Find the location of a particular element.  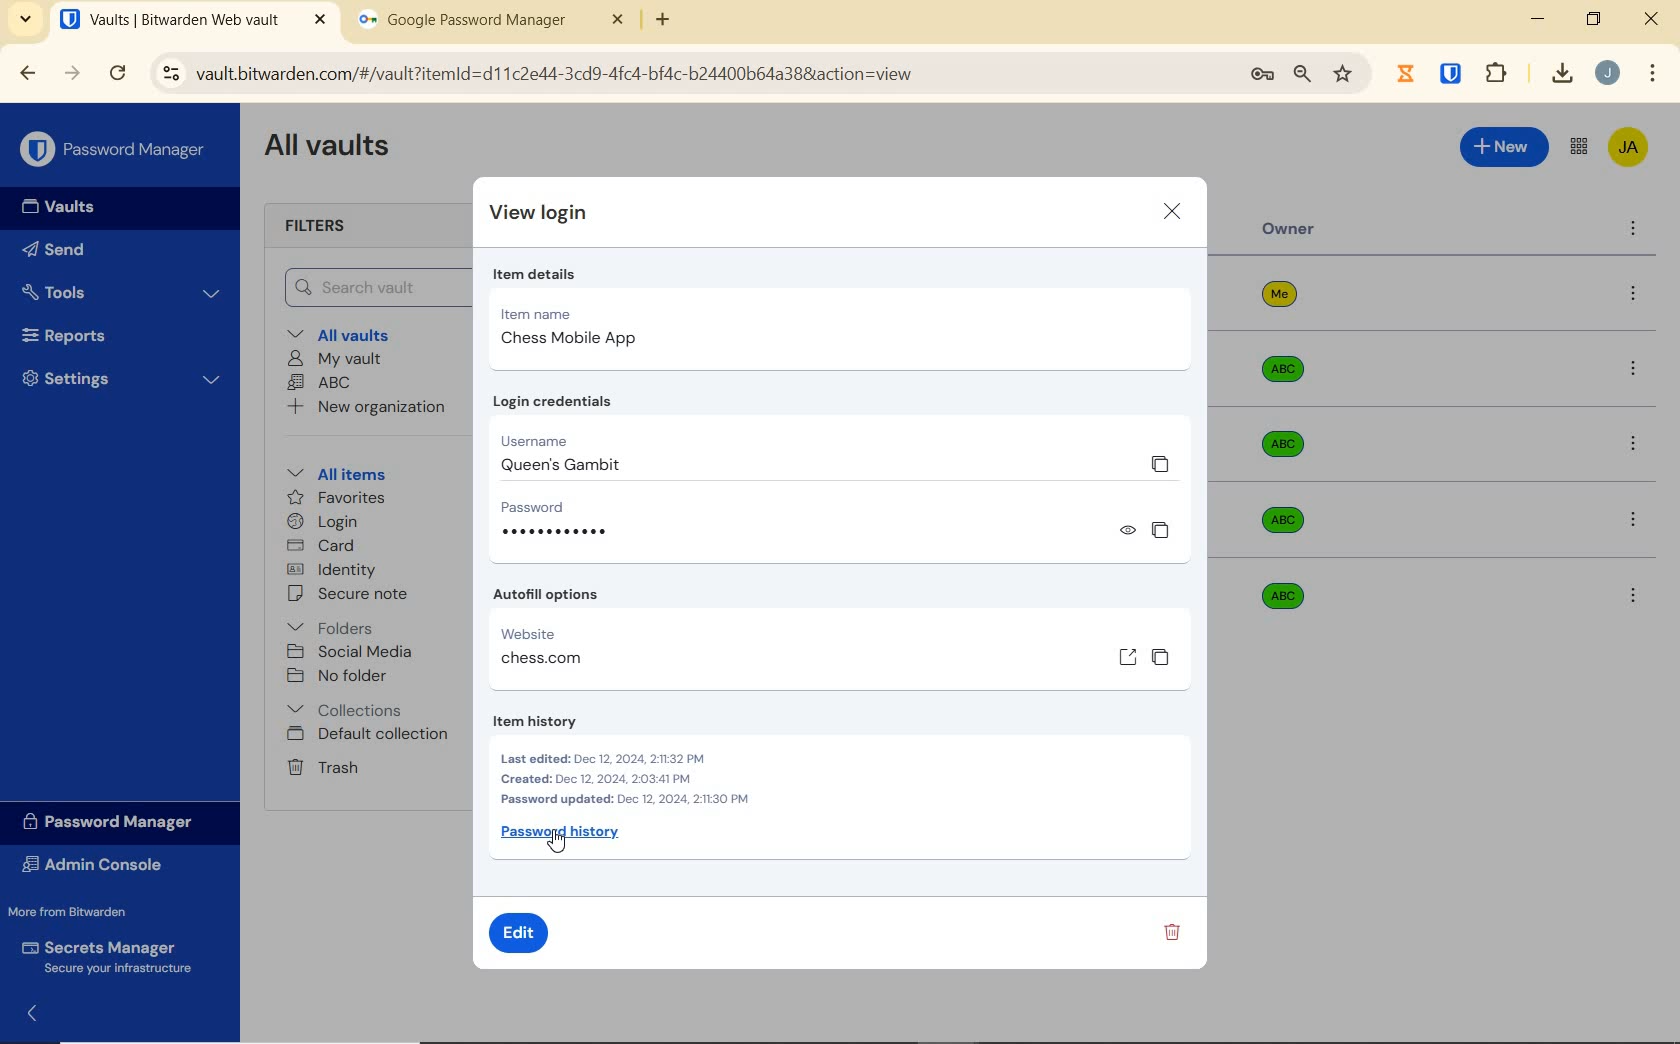

view is located at coordinates (1130, 531).